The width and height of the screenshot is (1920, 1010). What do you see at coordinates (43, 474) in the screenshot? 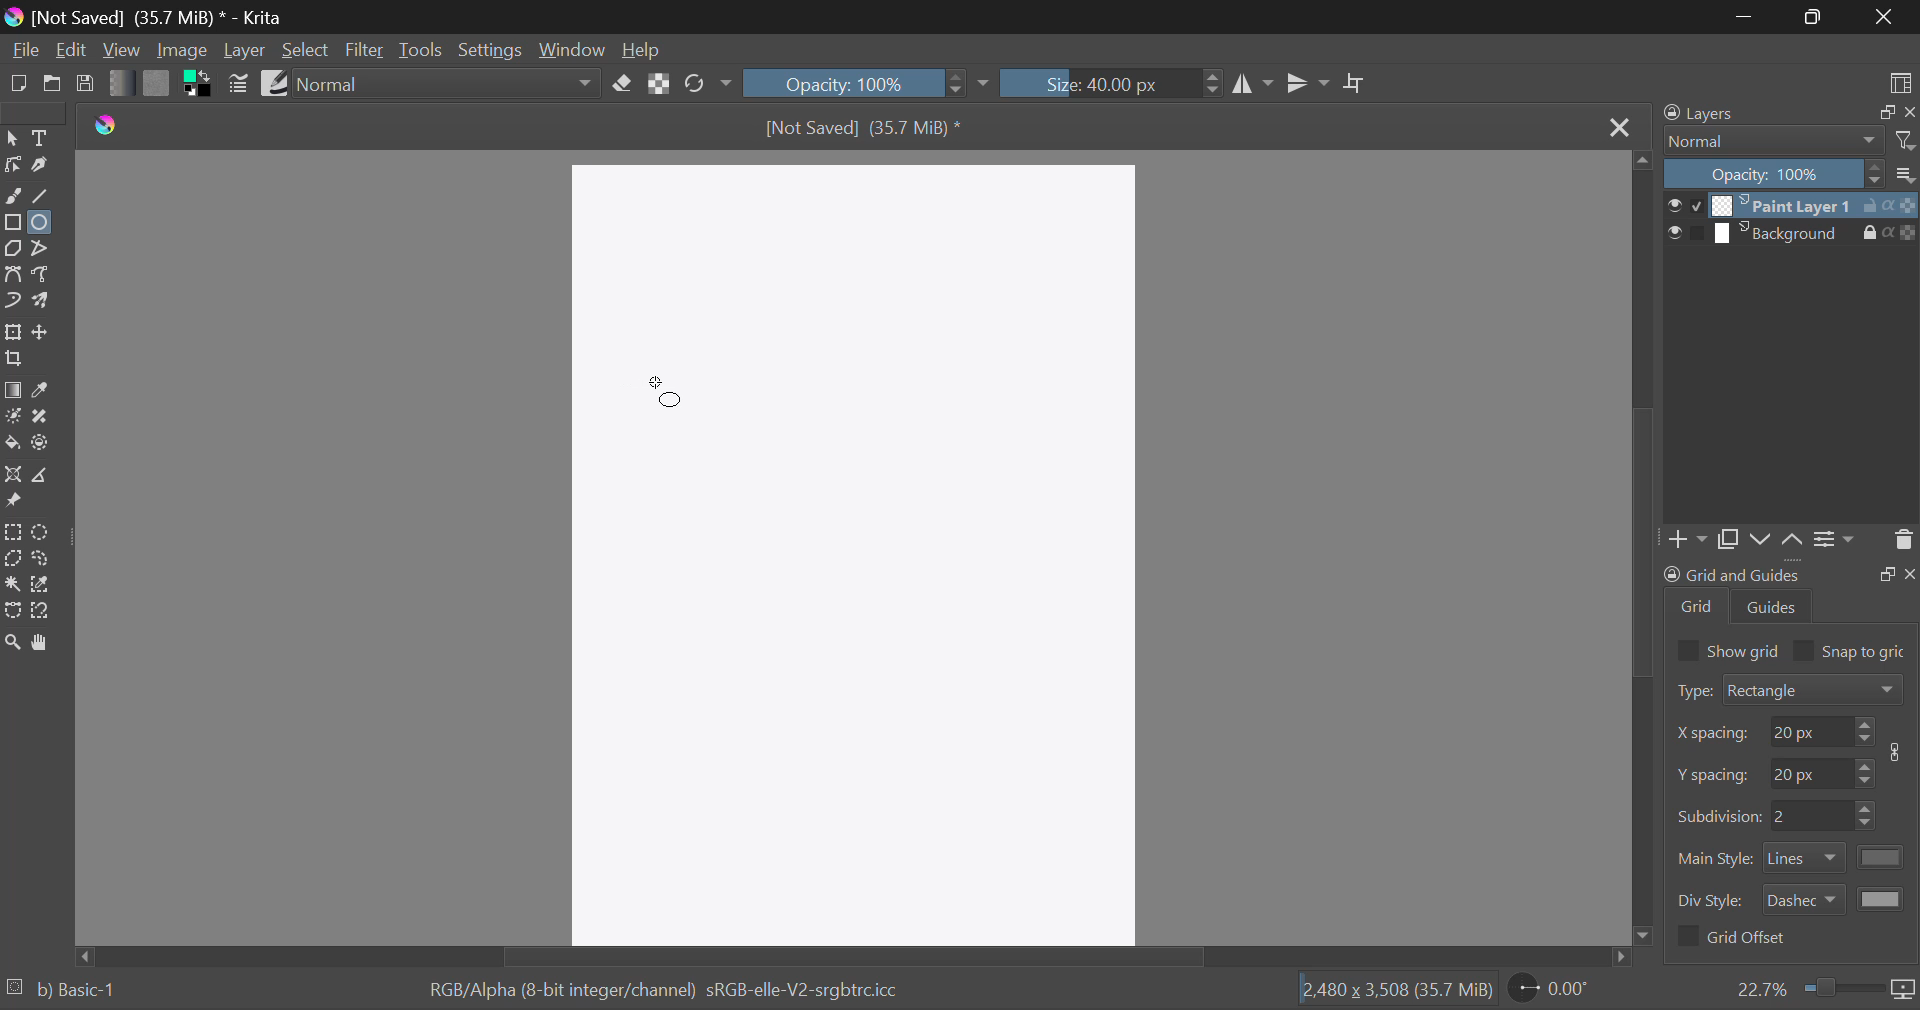
I see `Measurements` at bounding box center [43, 474].